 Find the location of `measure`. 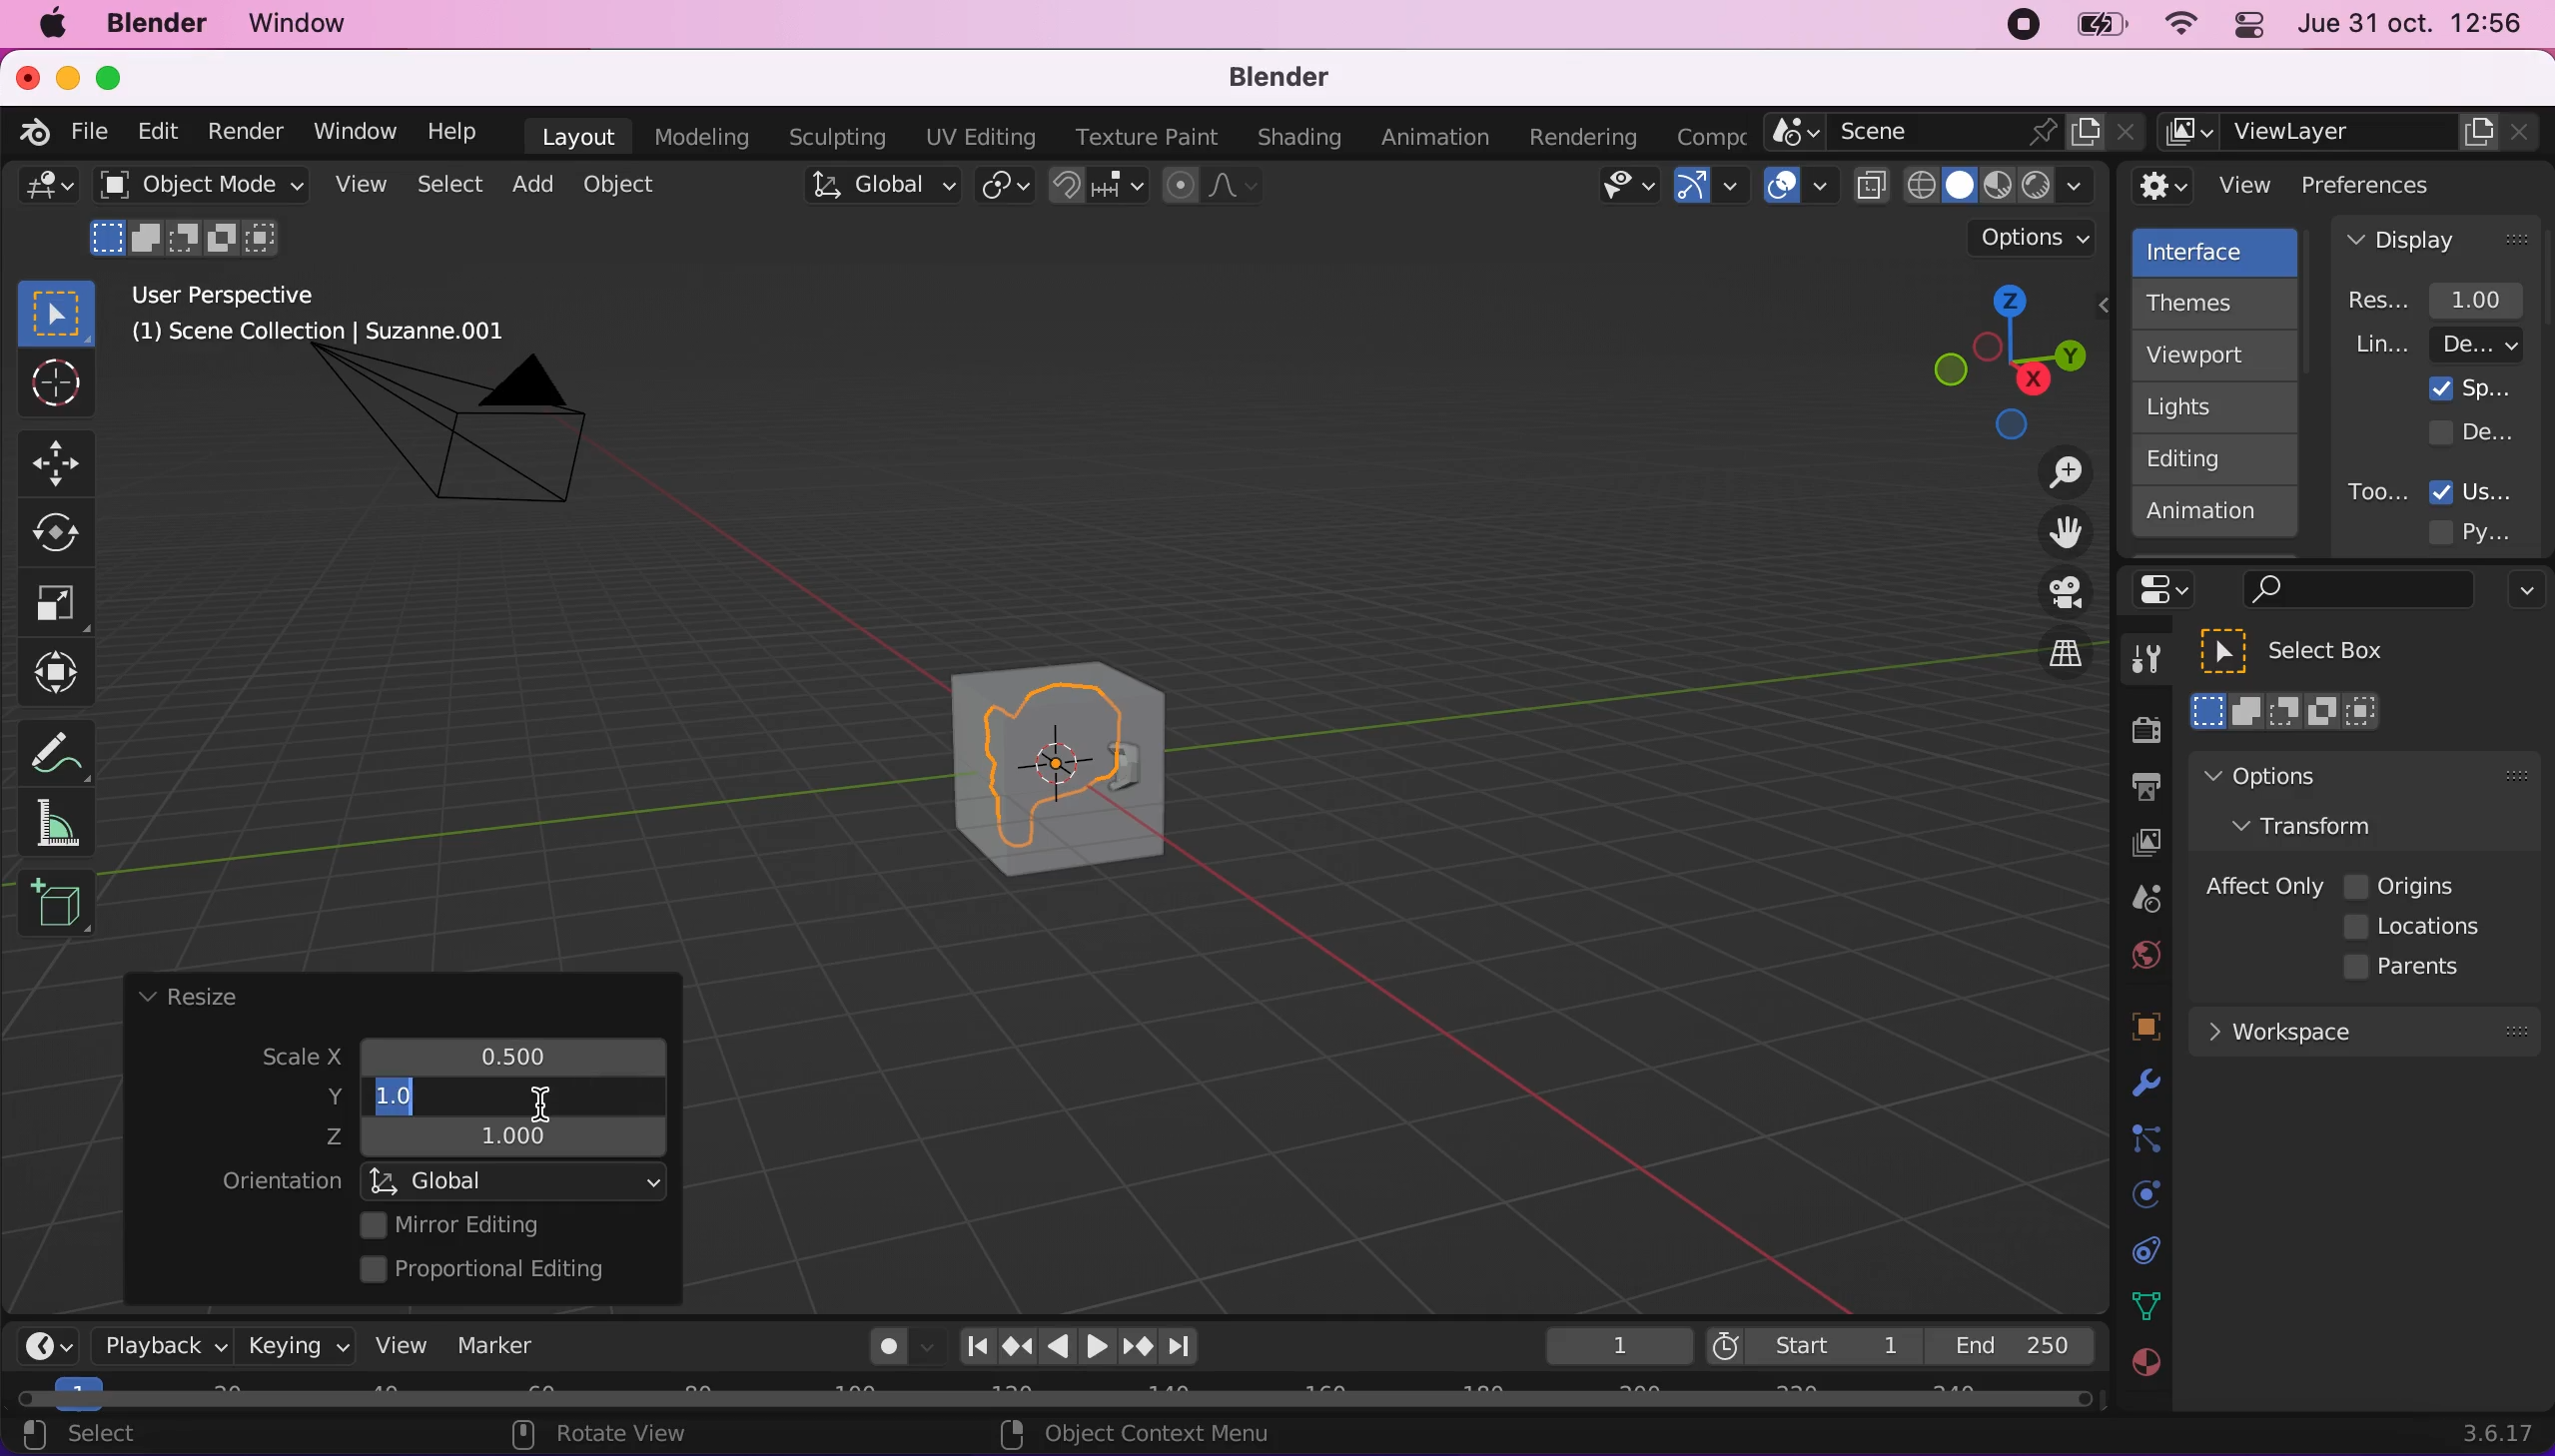

measure is located at coordinates (70, 822).